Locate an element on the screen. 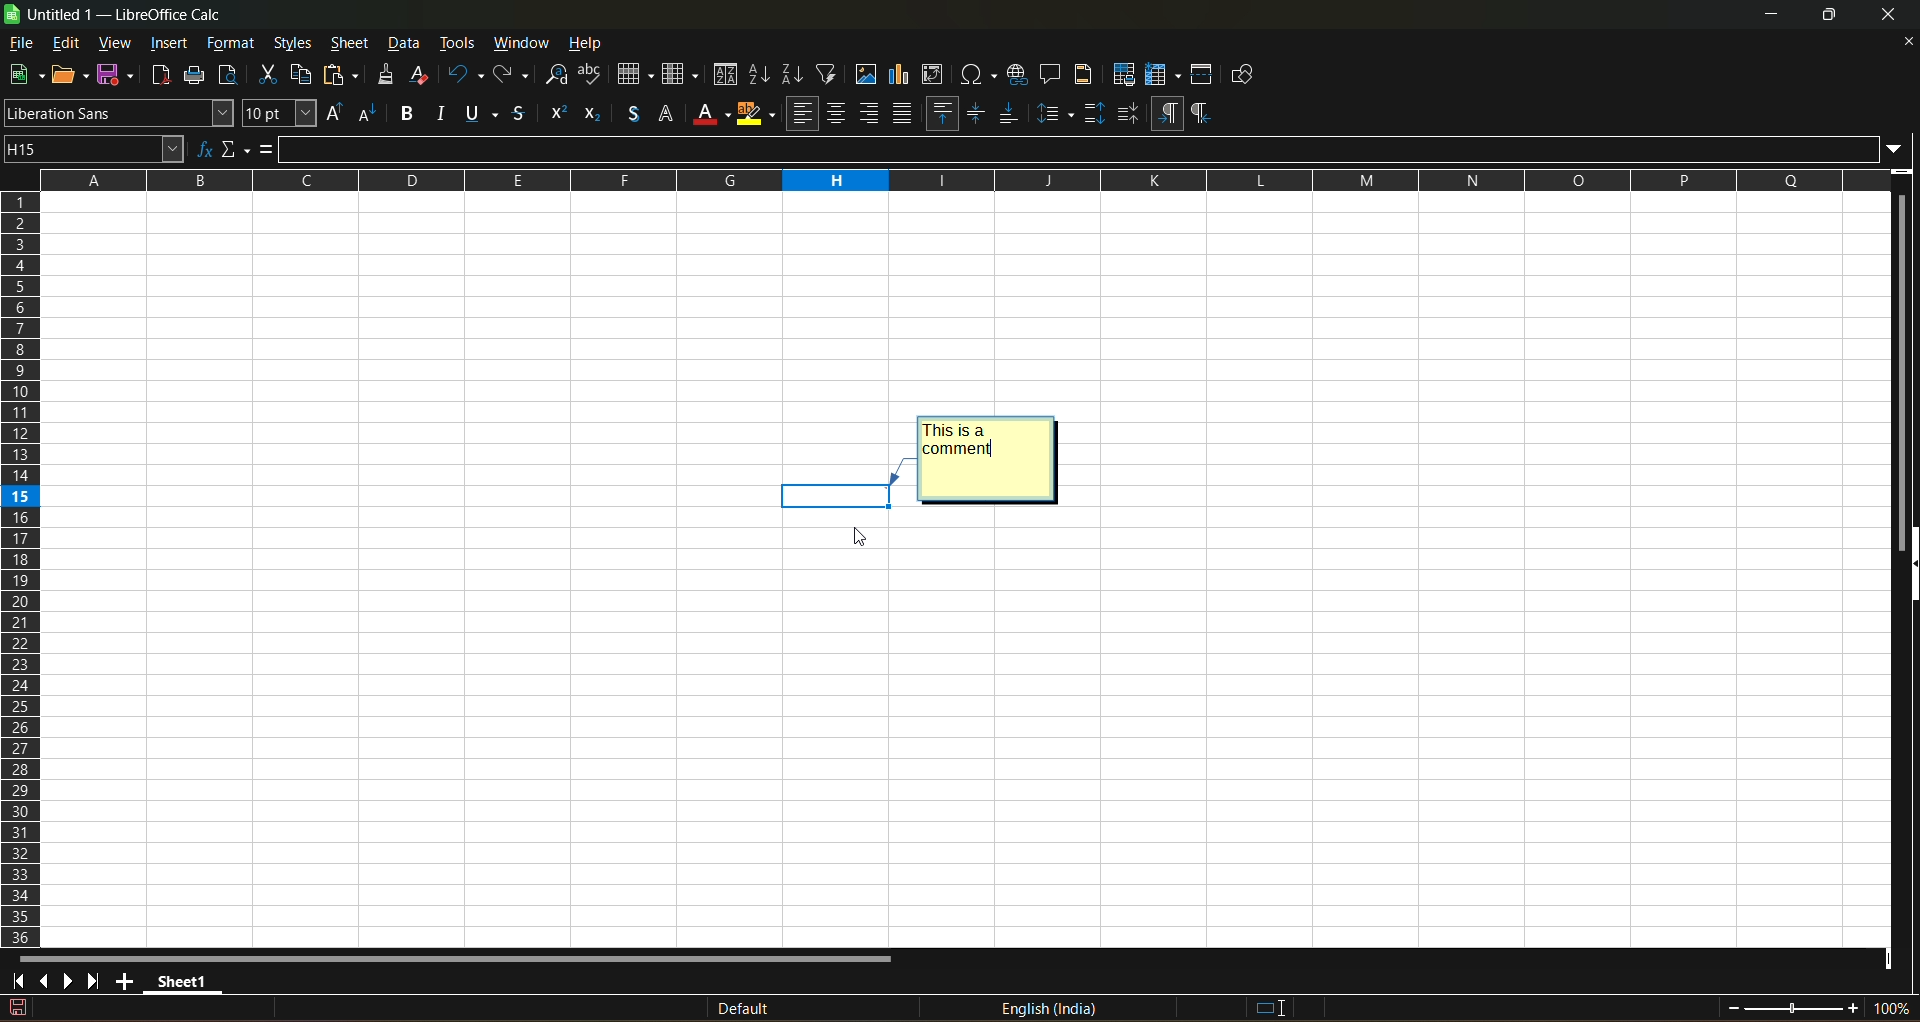  align right is located at coordinates (626, 113).